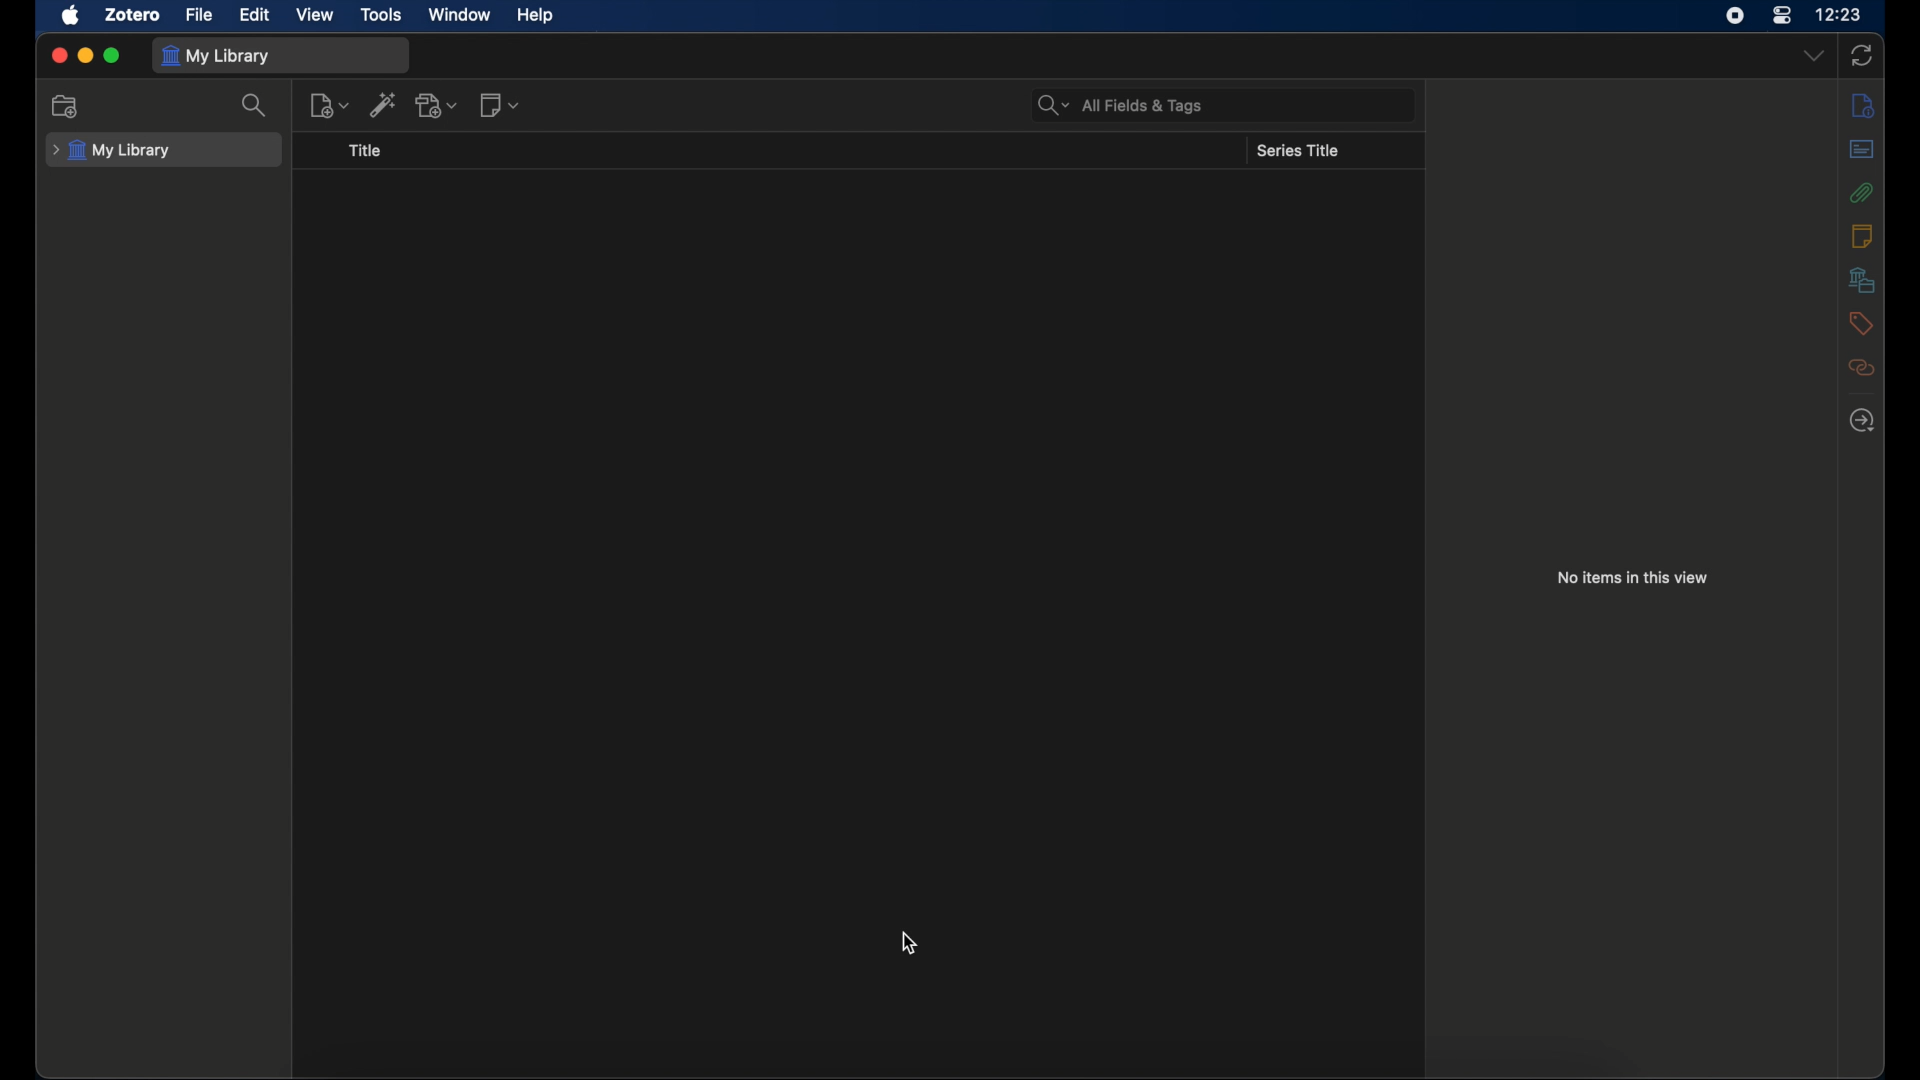 The height and width of the screenshot is (1080, 1920). What do you see at coordinates (314, 15) in the screenshot?
I see `view` at bounding box center [314, 15].